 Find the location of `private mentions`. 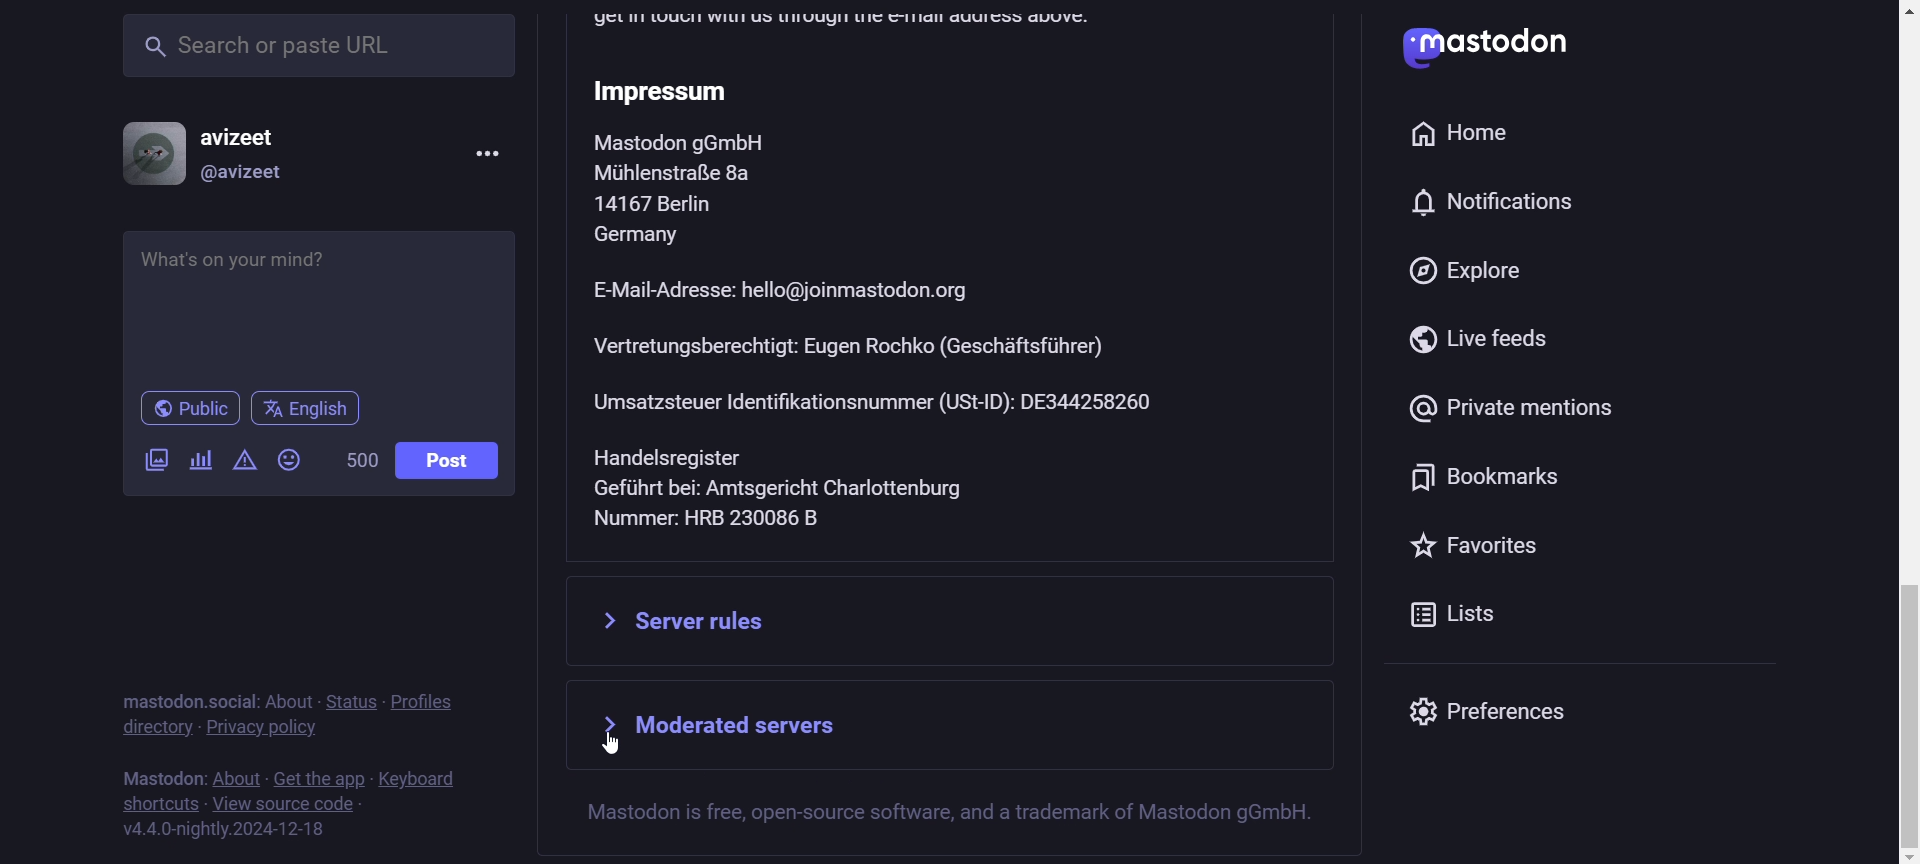

private mentions is located at coordinates (1508, 411).